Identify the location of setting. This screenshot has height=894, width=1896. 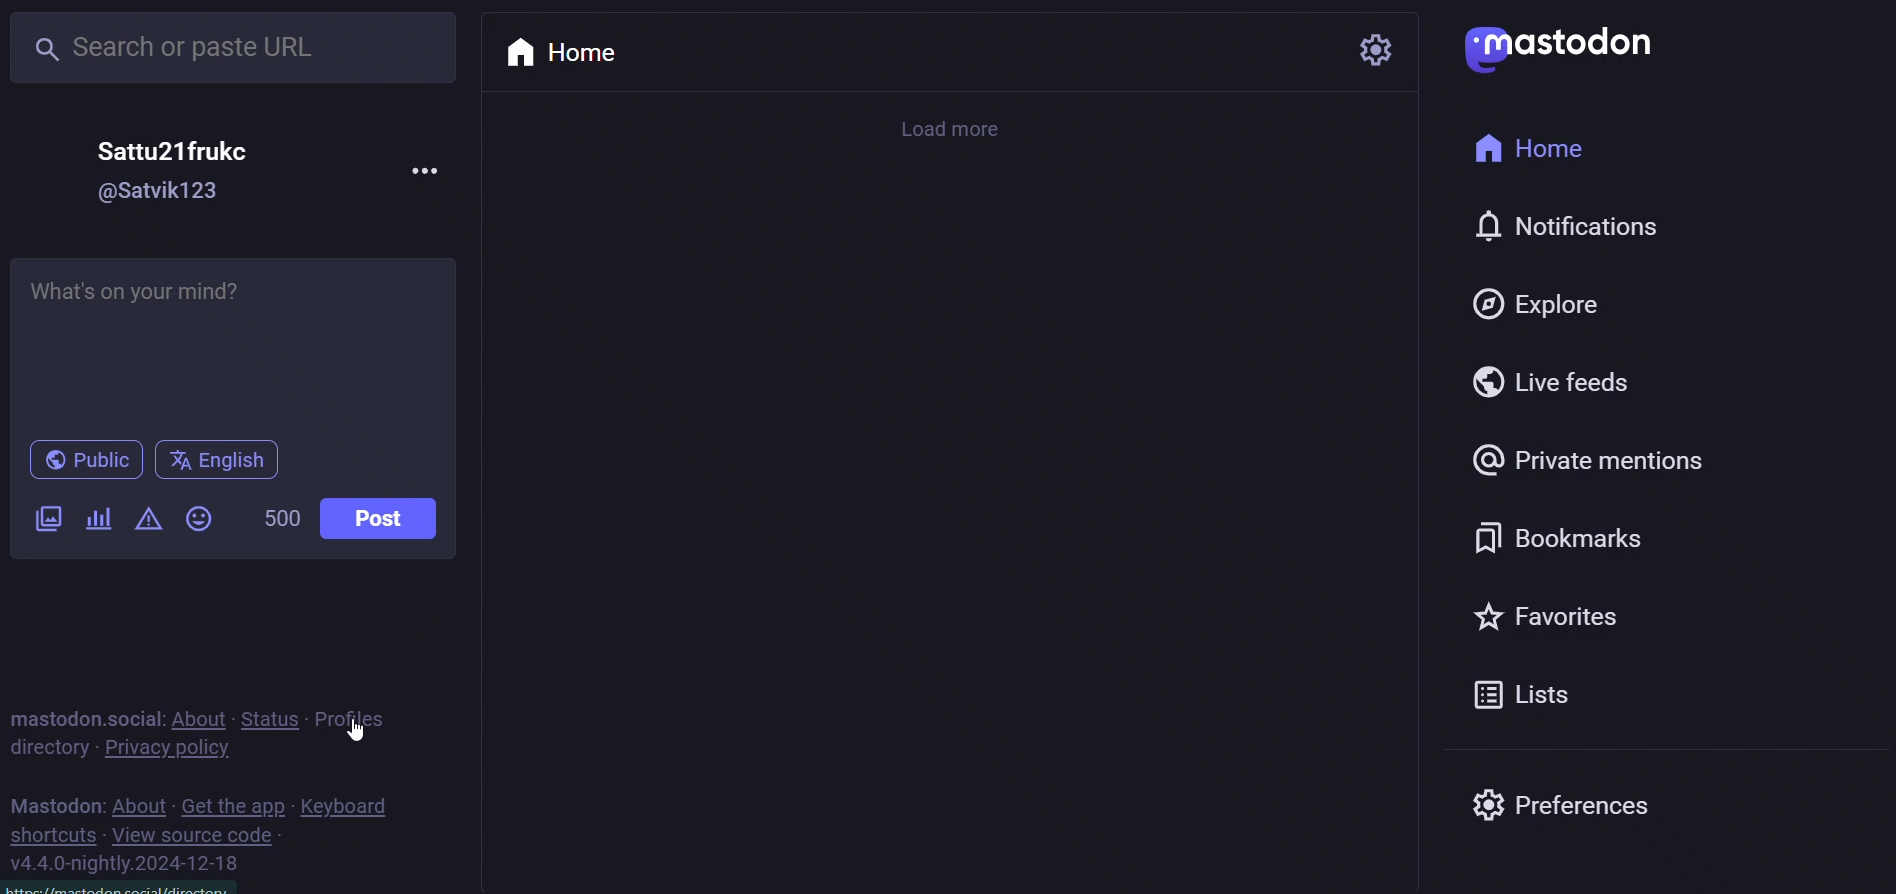
(1370, 50).